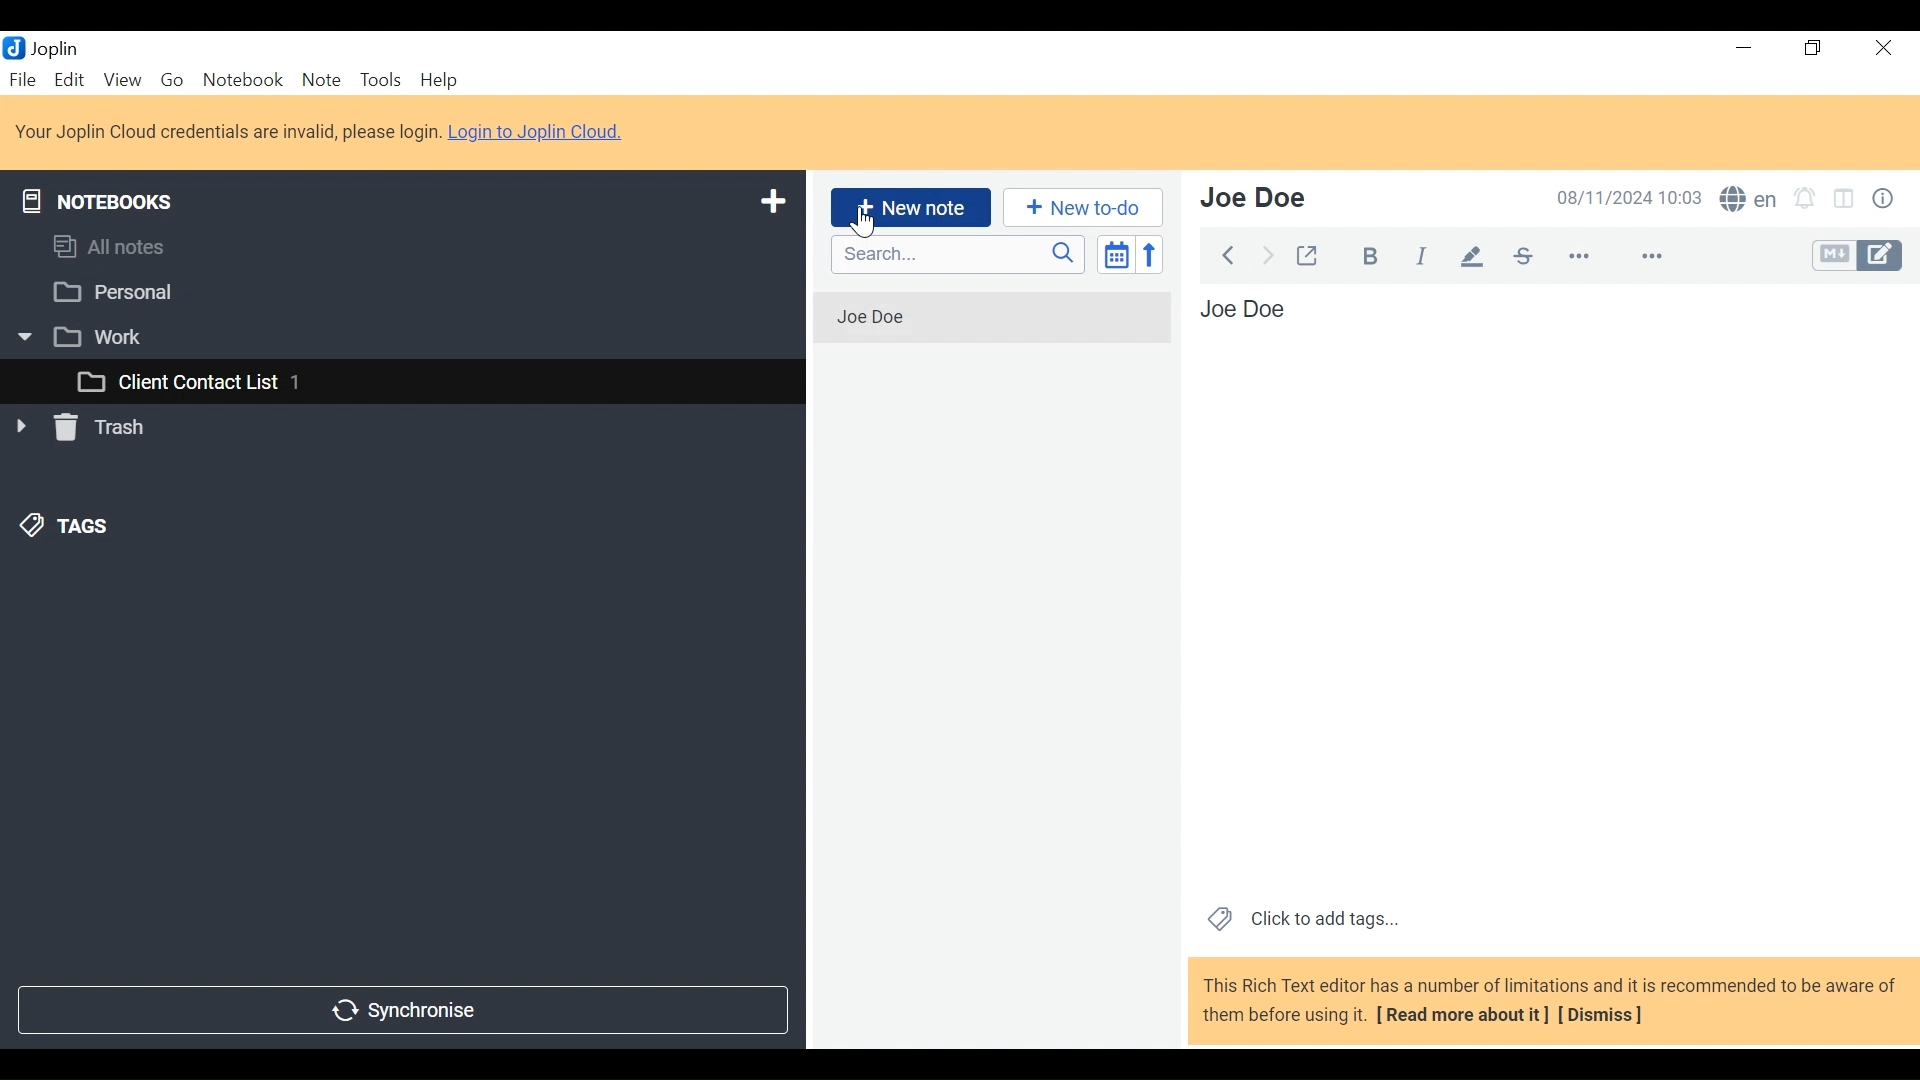 The image size is (1920, 1080). I want to click on Work, so click(390, 336).